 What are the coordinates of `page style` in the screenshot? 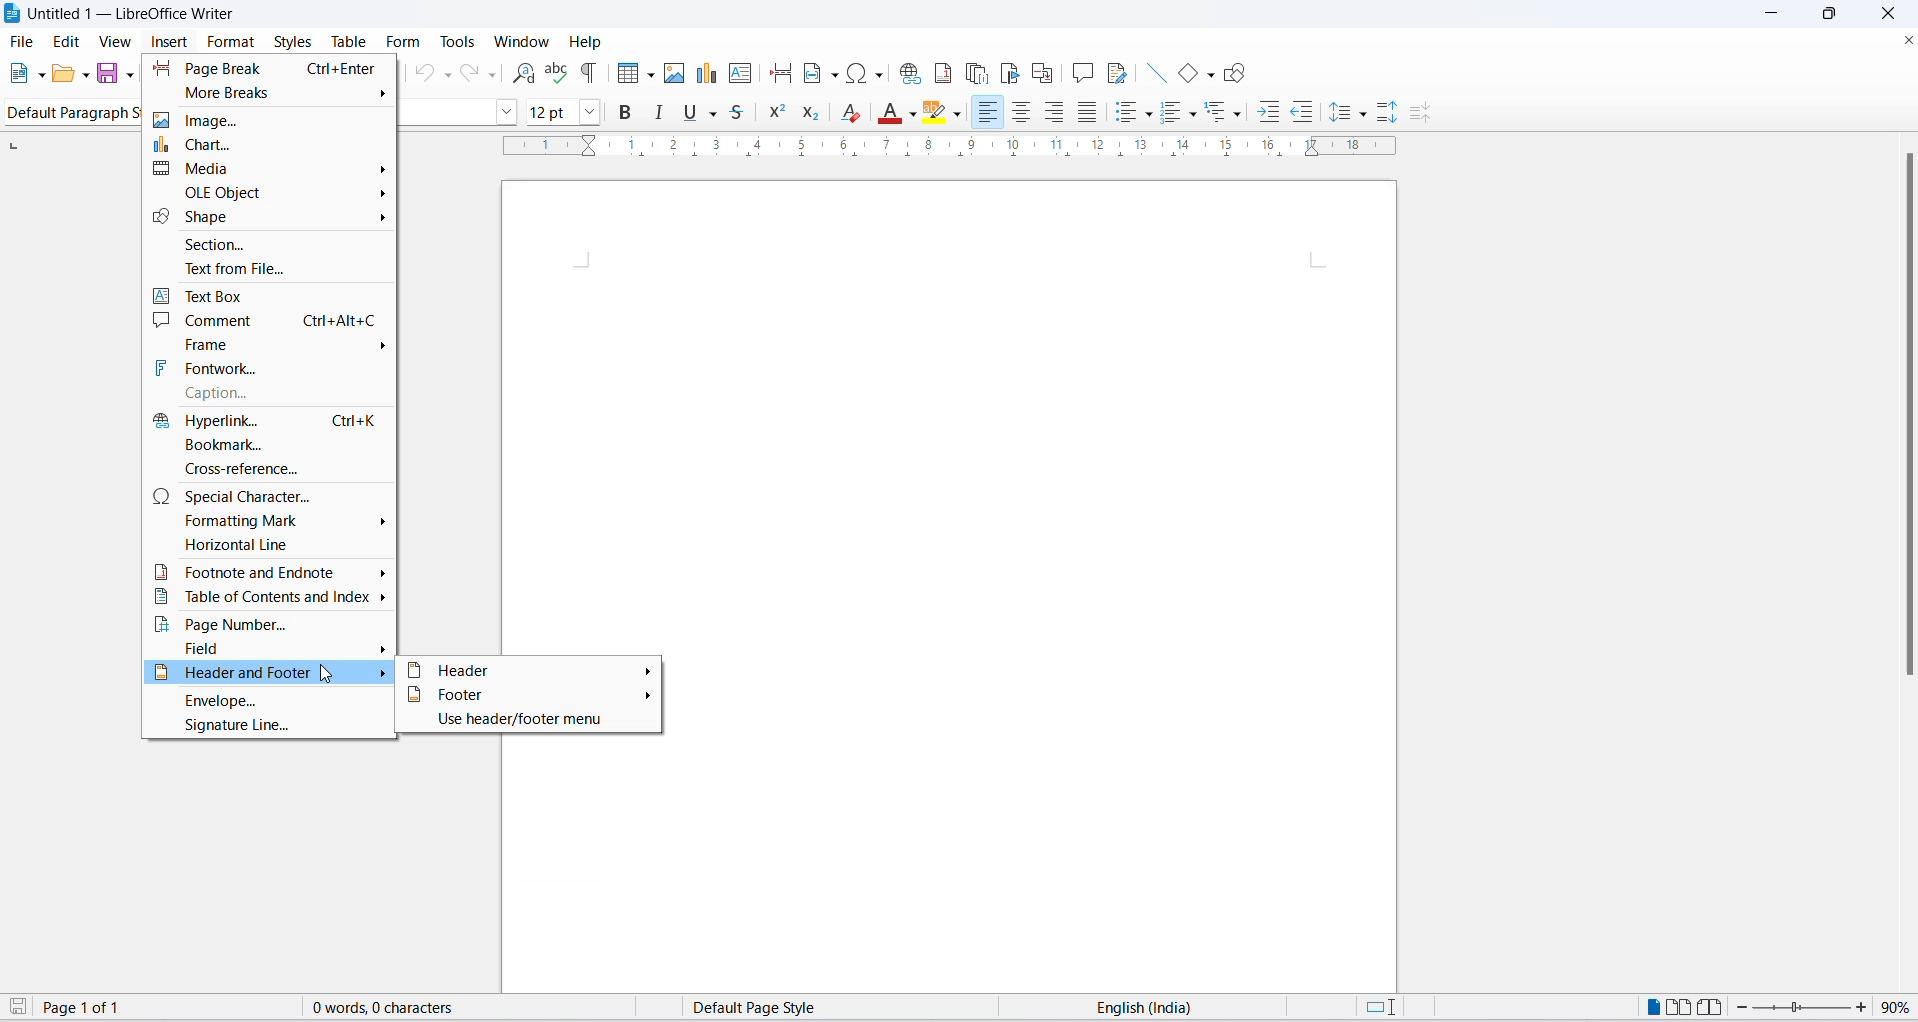 It's located at (767, 1007).